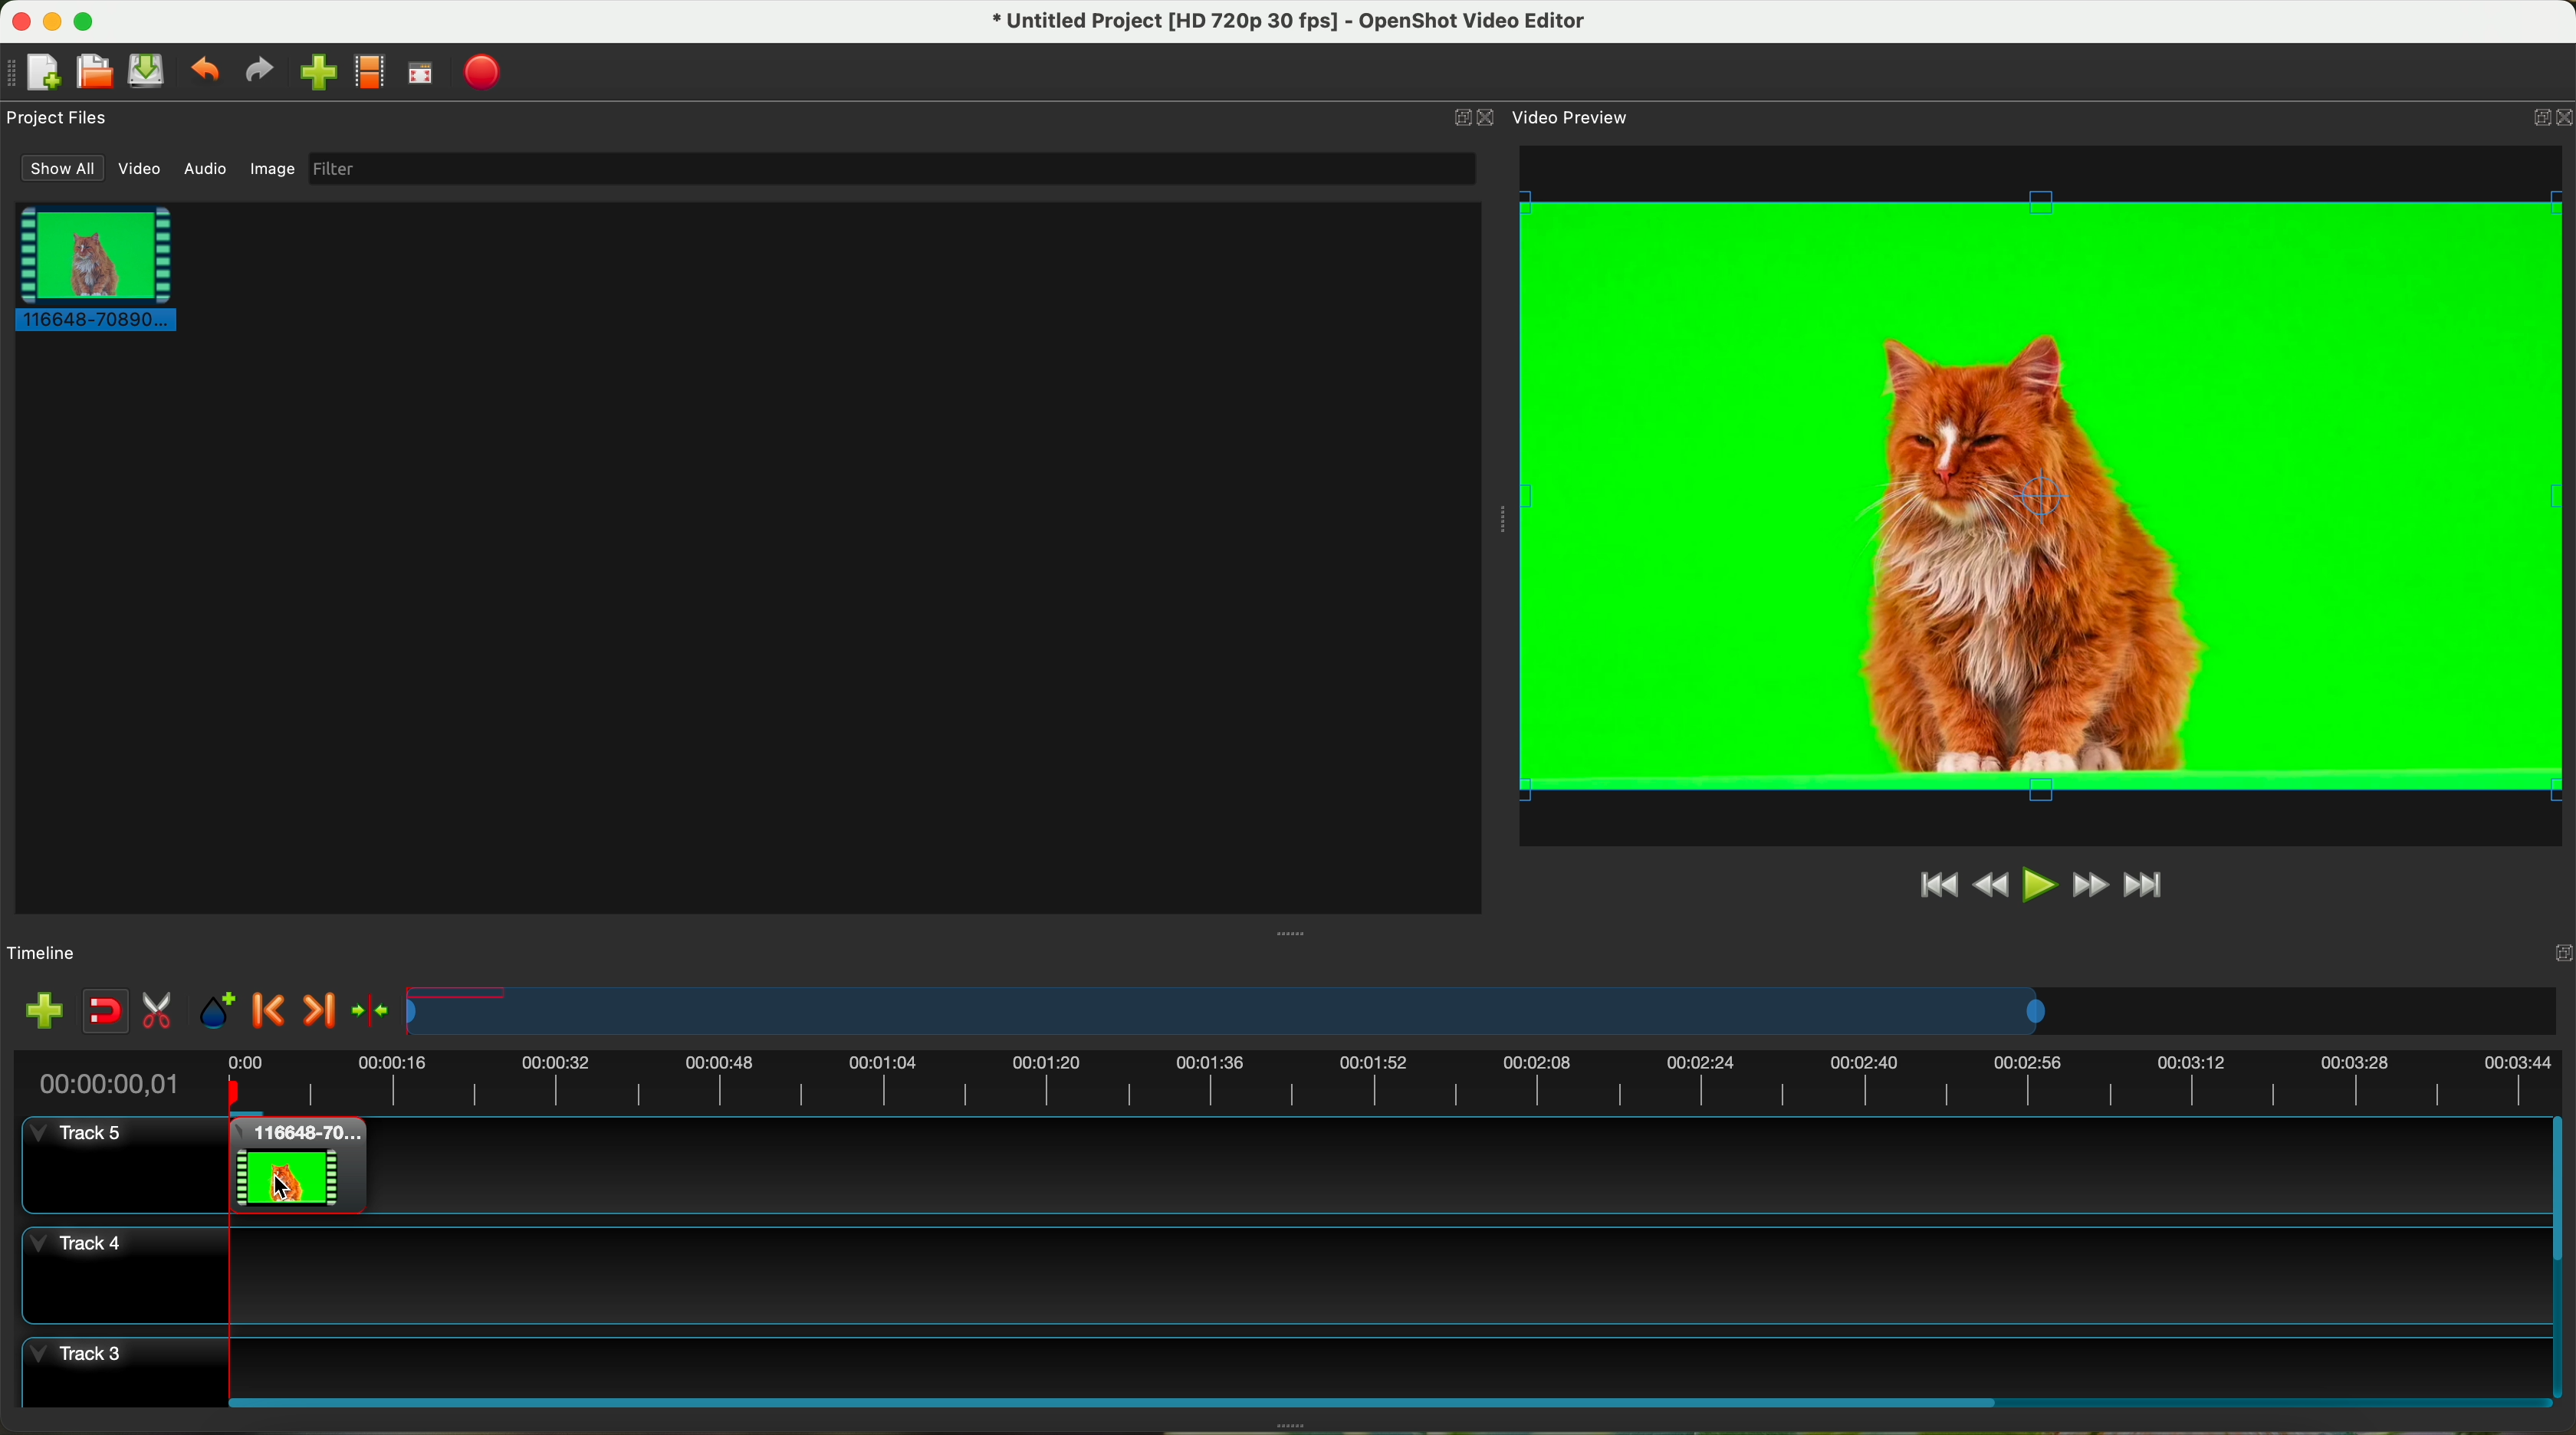  What do you see at coordinates (203, 68) in the screenshot?
I see `undo` at bounding box center [203, 68].